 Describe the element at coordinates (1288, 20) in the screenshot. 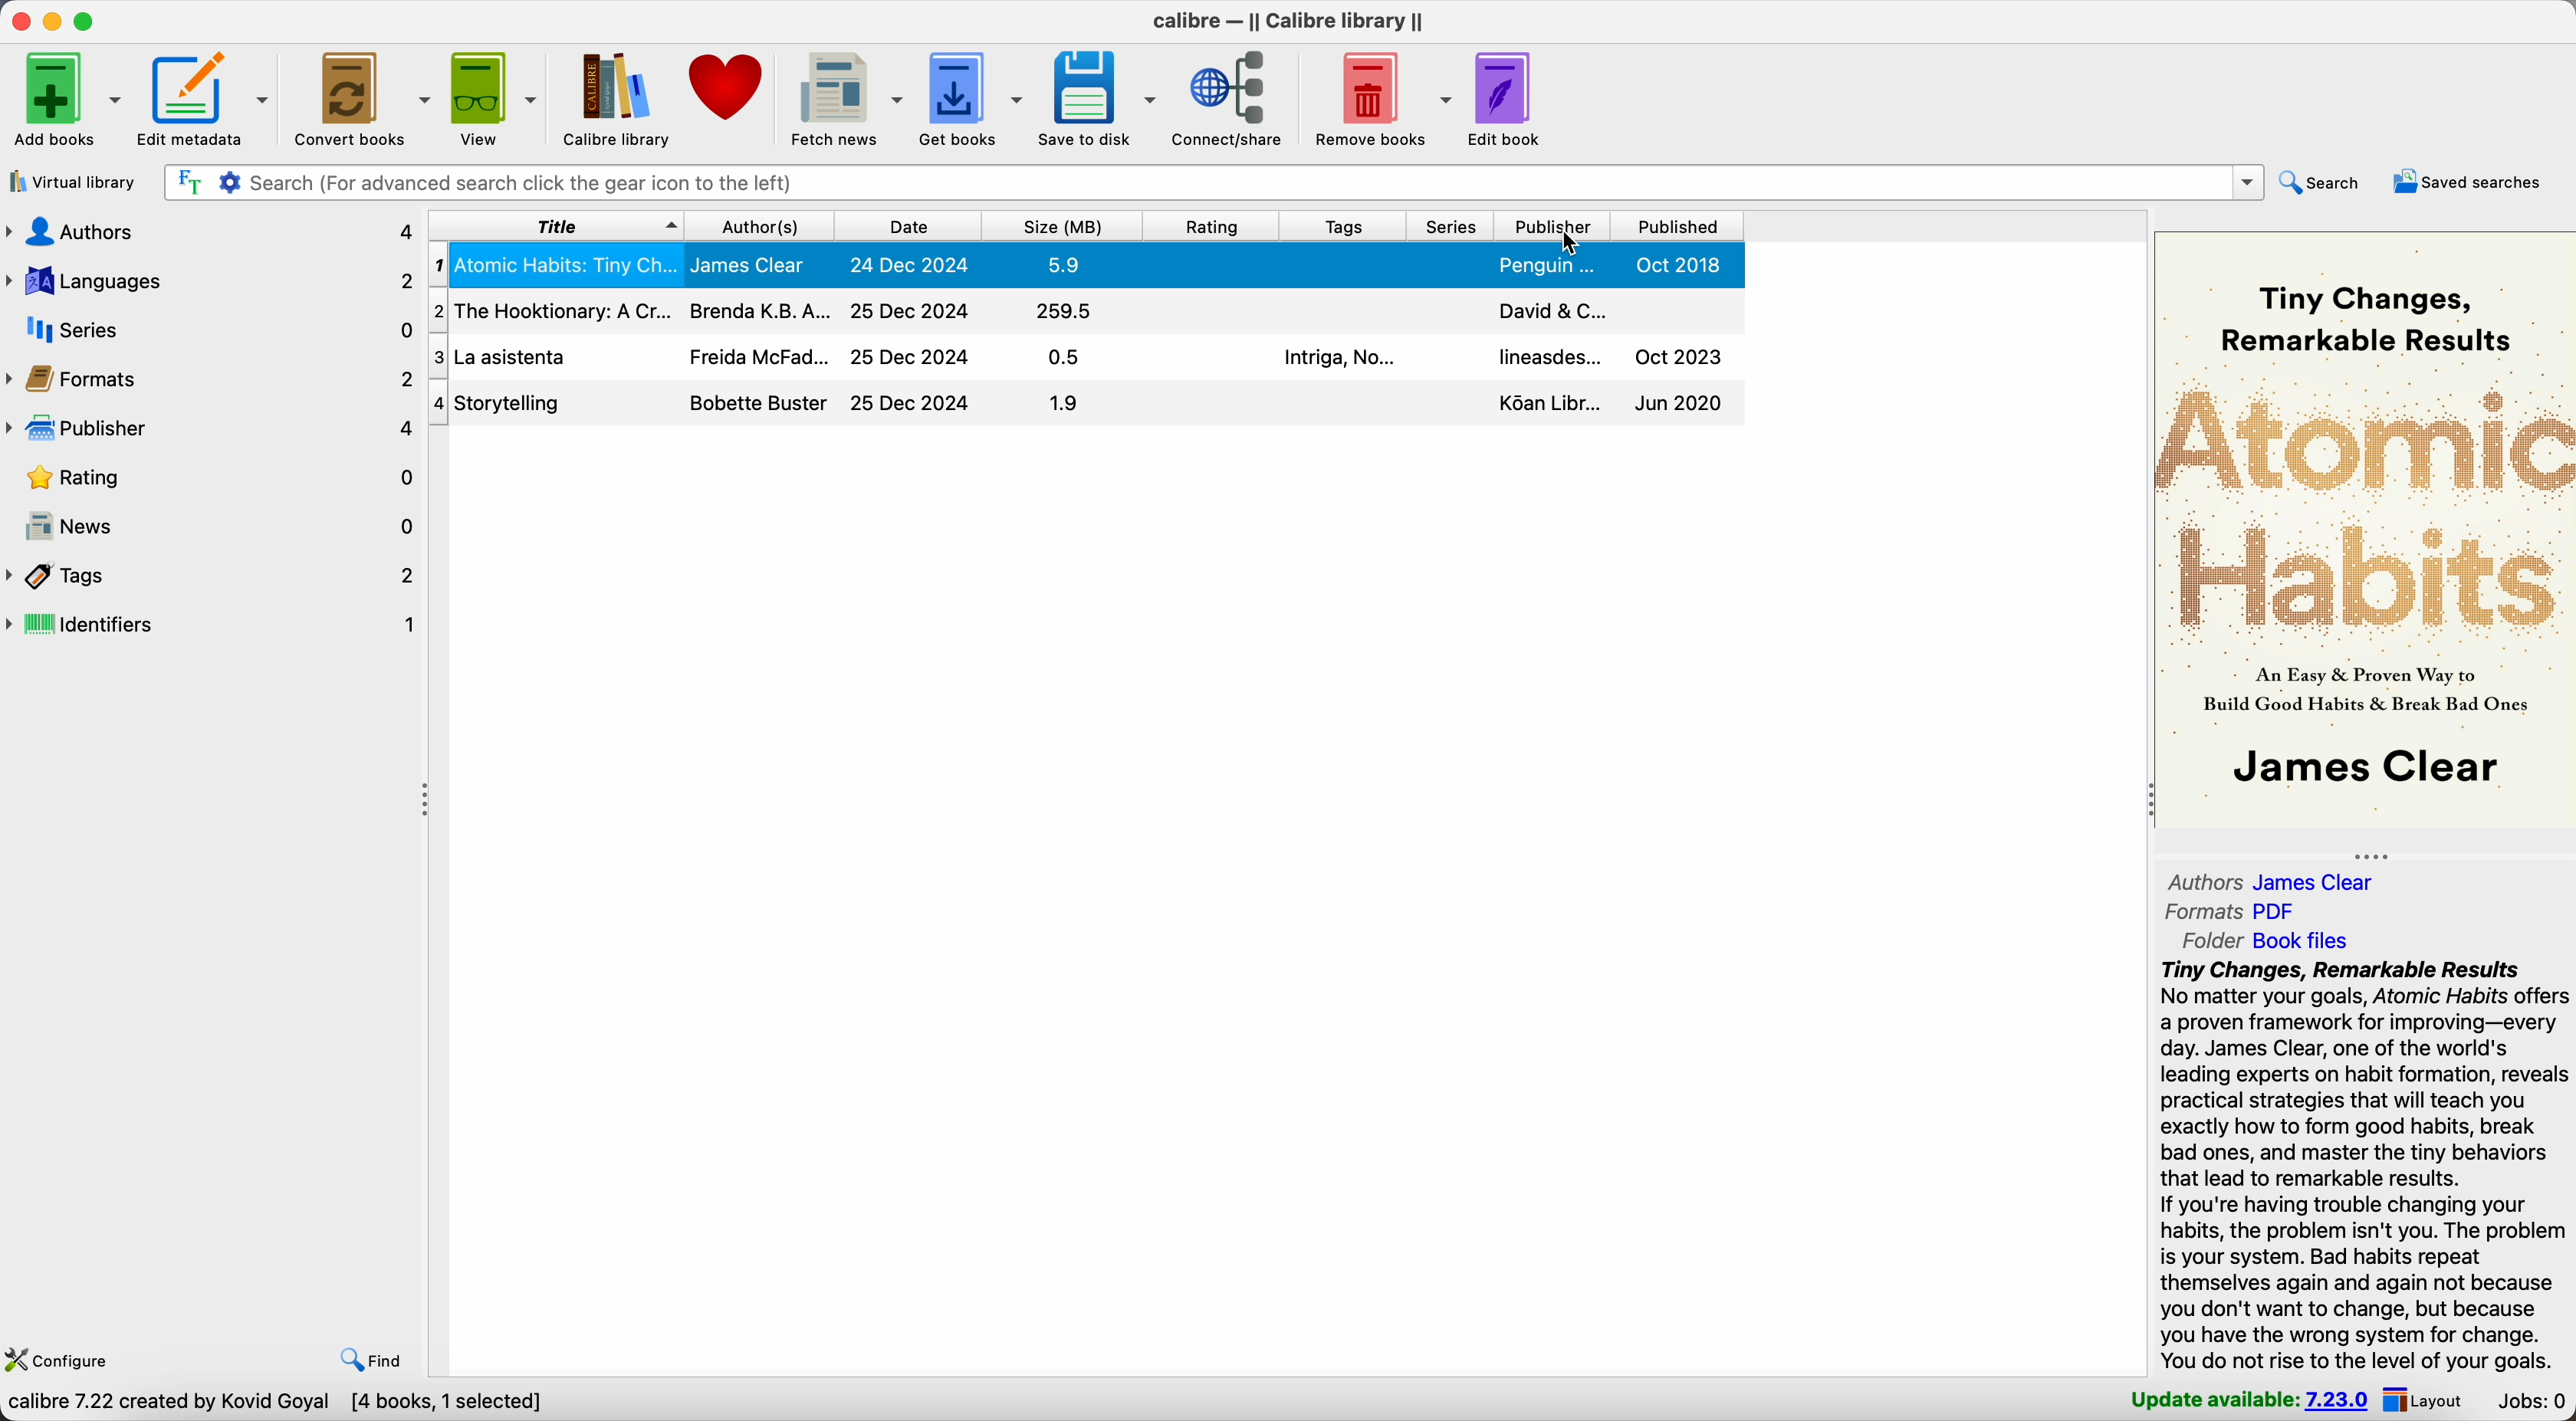

I see `Calibre - || calibre library ||` at that location.